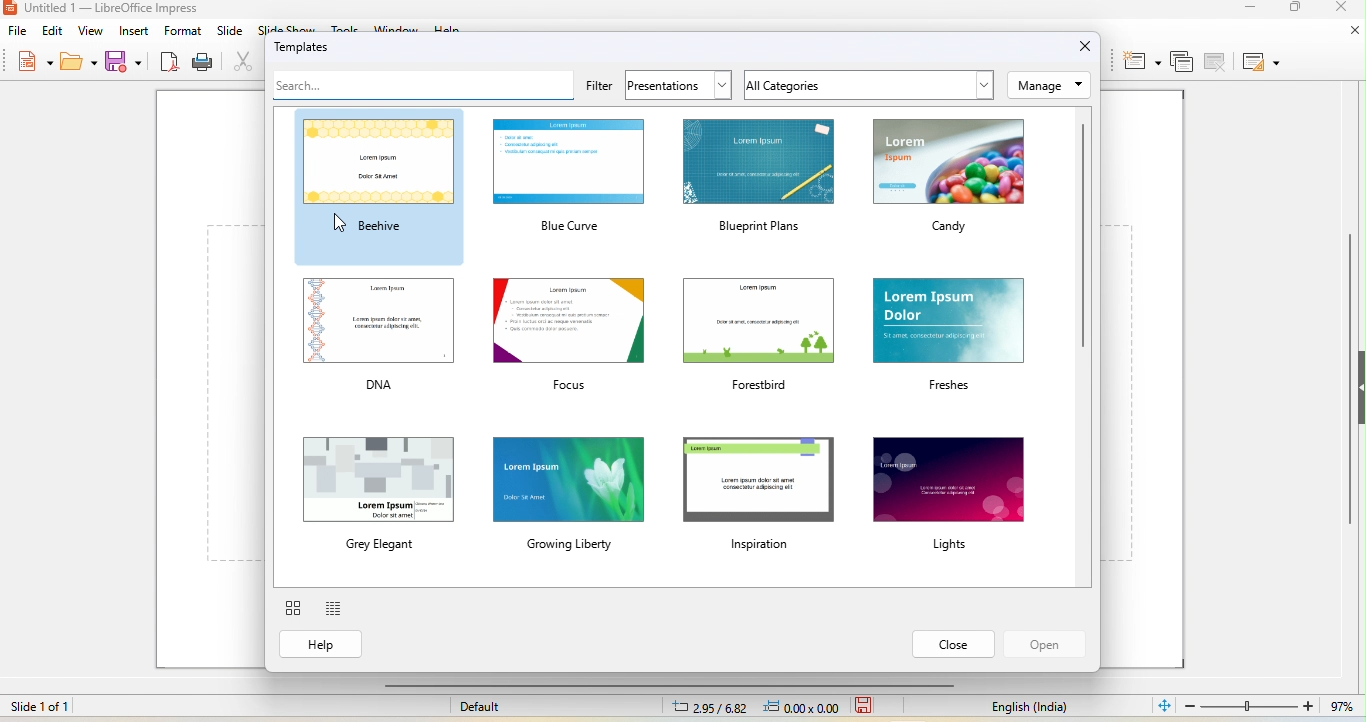 The height and width of the screenshot is (722, 1366). I want to click on close, so click(1353, 32).